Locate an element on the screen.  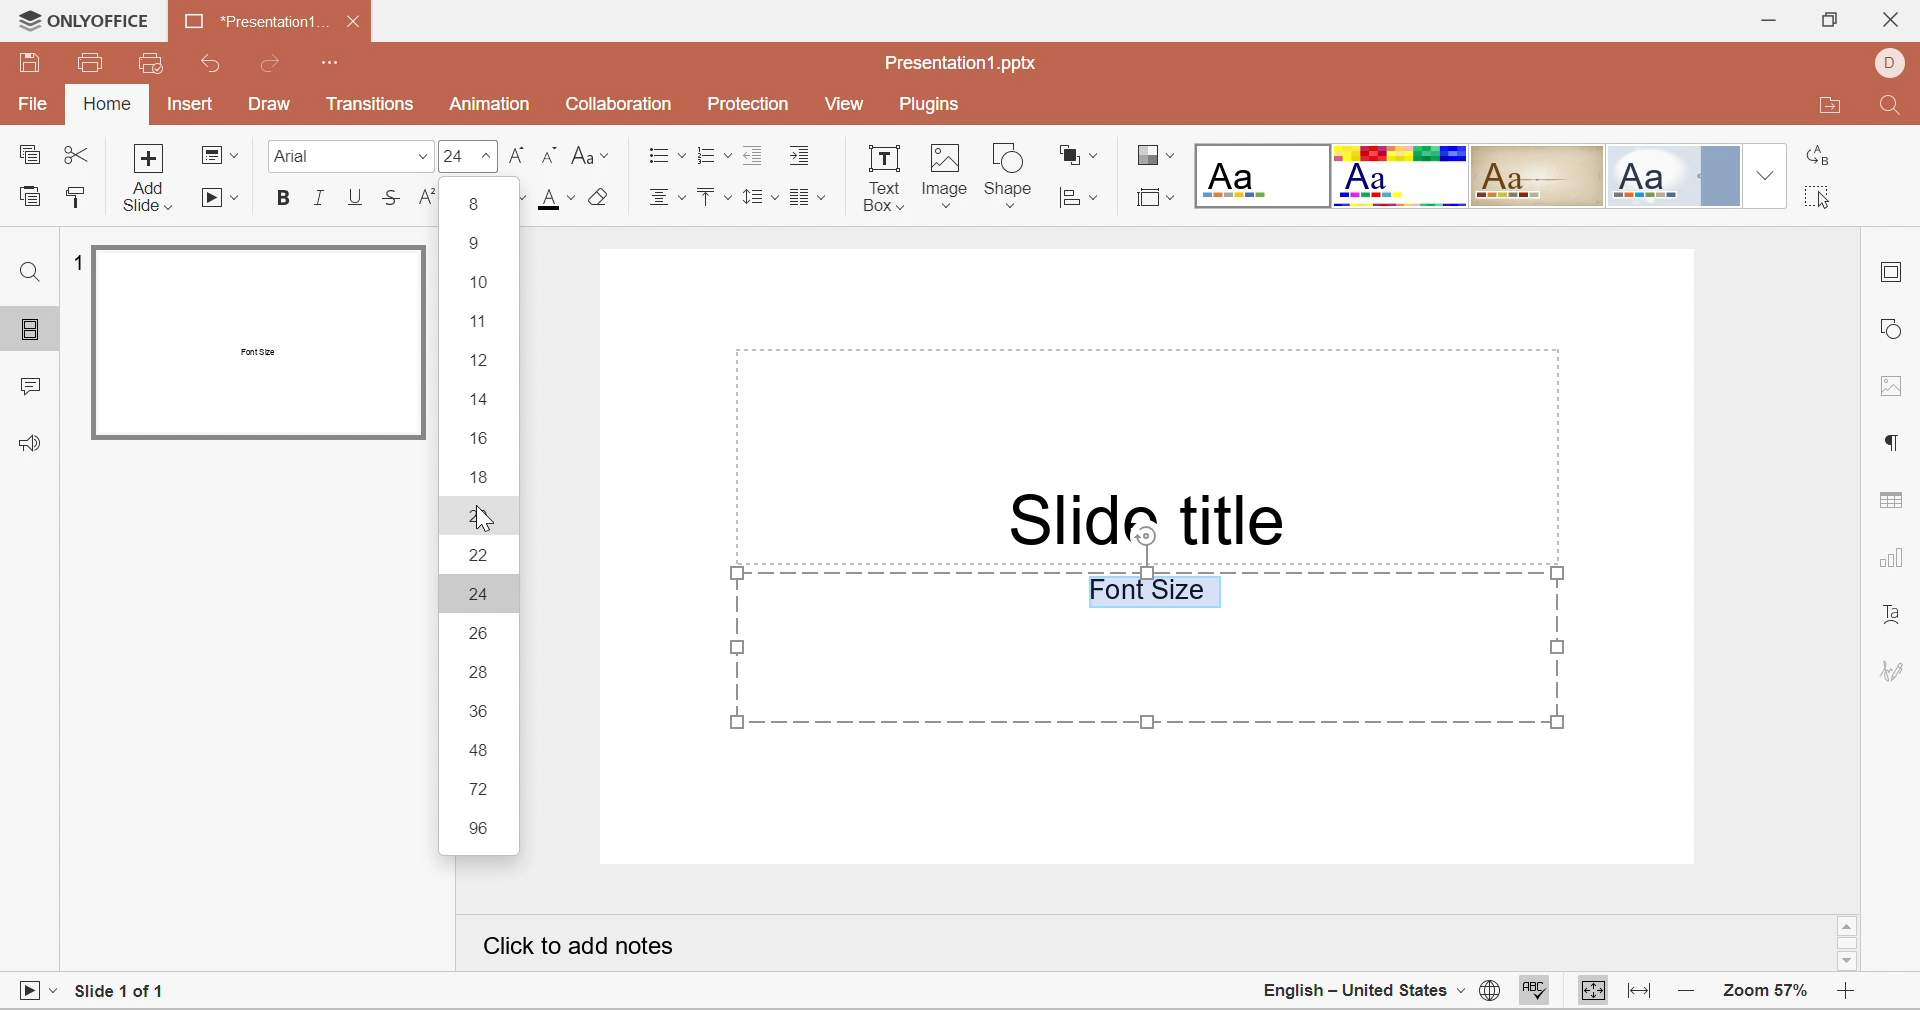
Replace is located at coordinates (1820, 157).